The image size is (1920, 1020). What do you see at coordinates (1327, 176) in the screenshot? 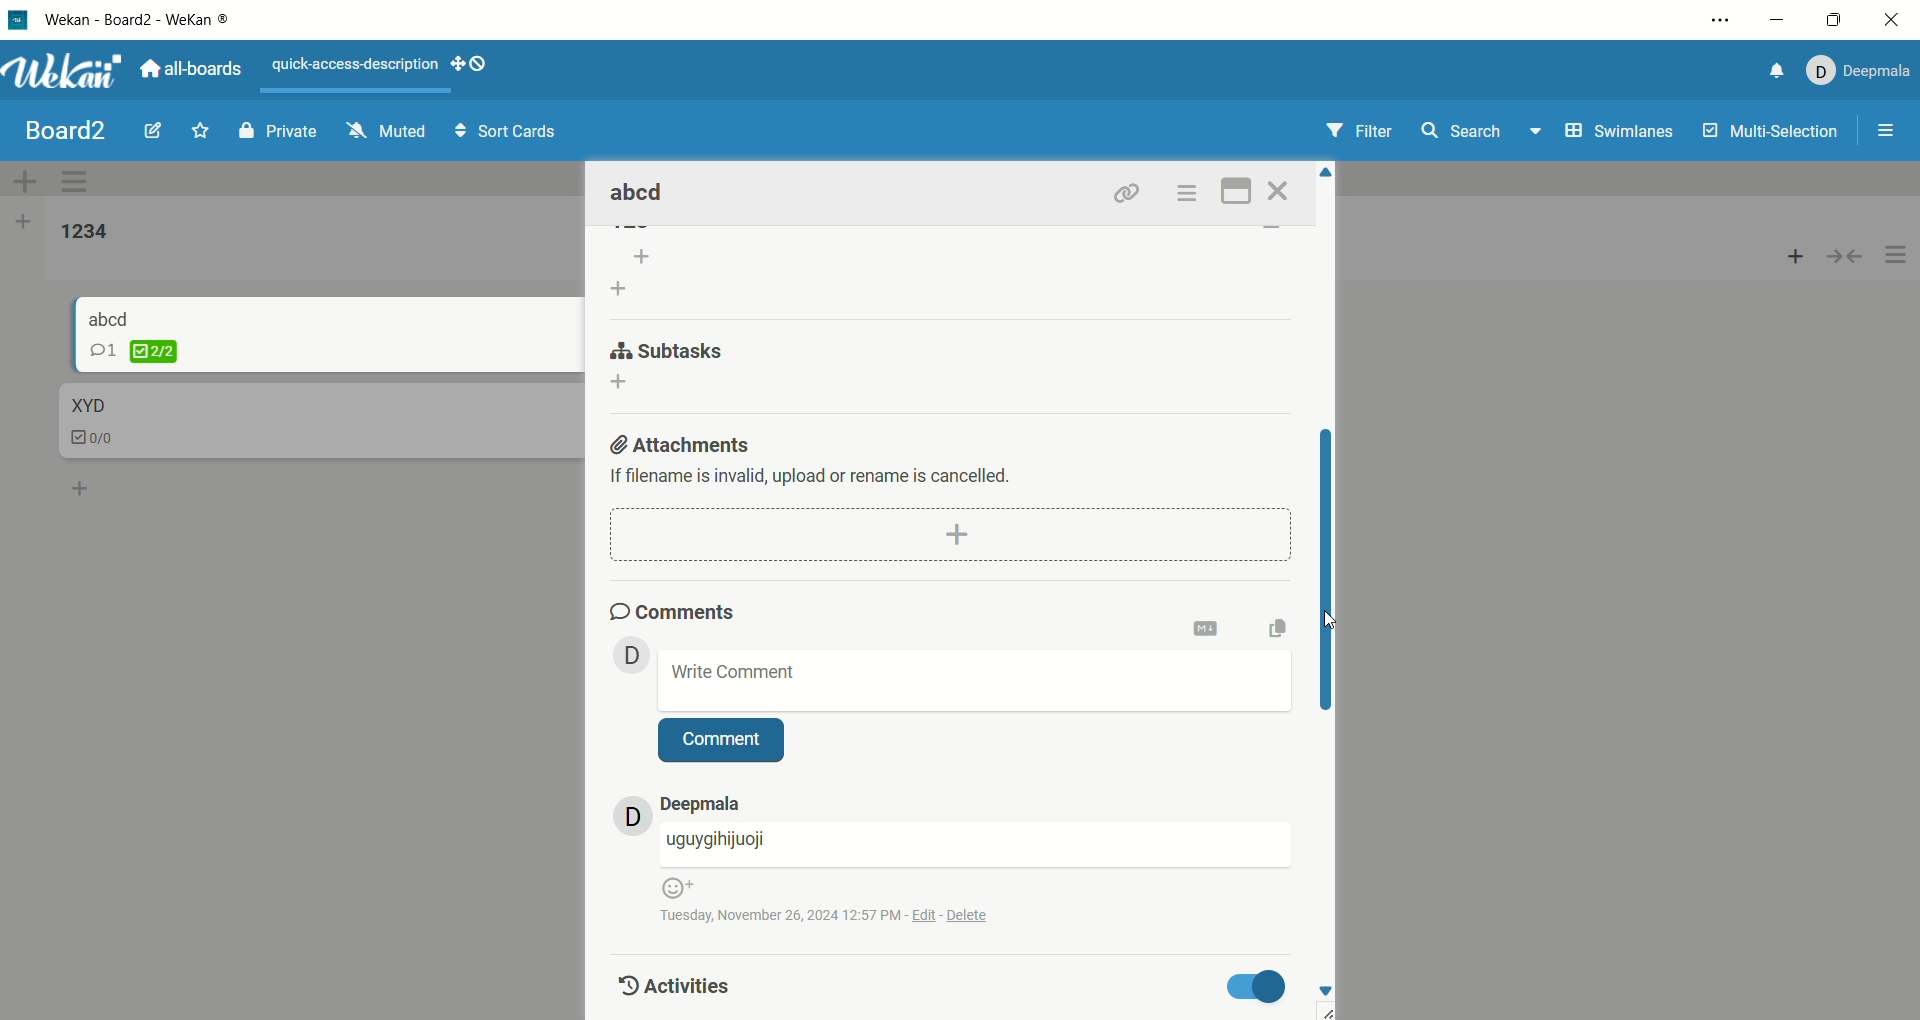
I see `Up` at bounding box center [1327, 176].